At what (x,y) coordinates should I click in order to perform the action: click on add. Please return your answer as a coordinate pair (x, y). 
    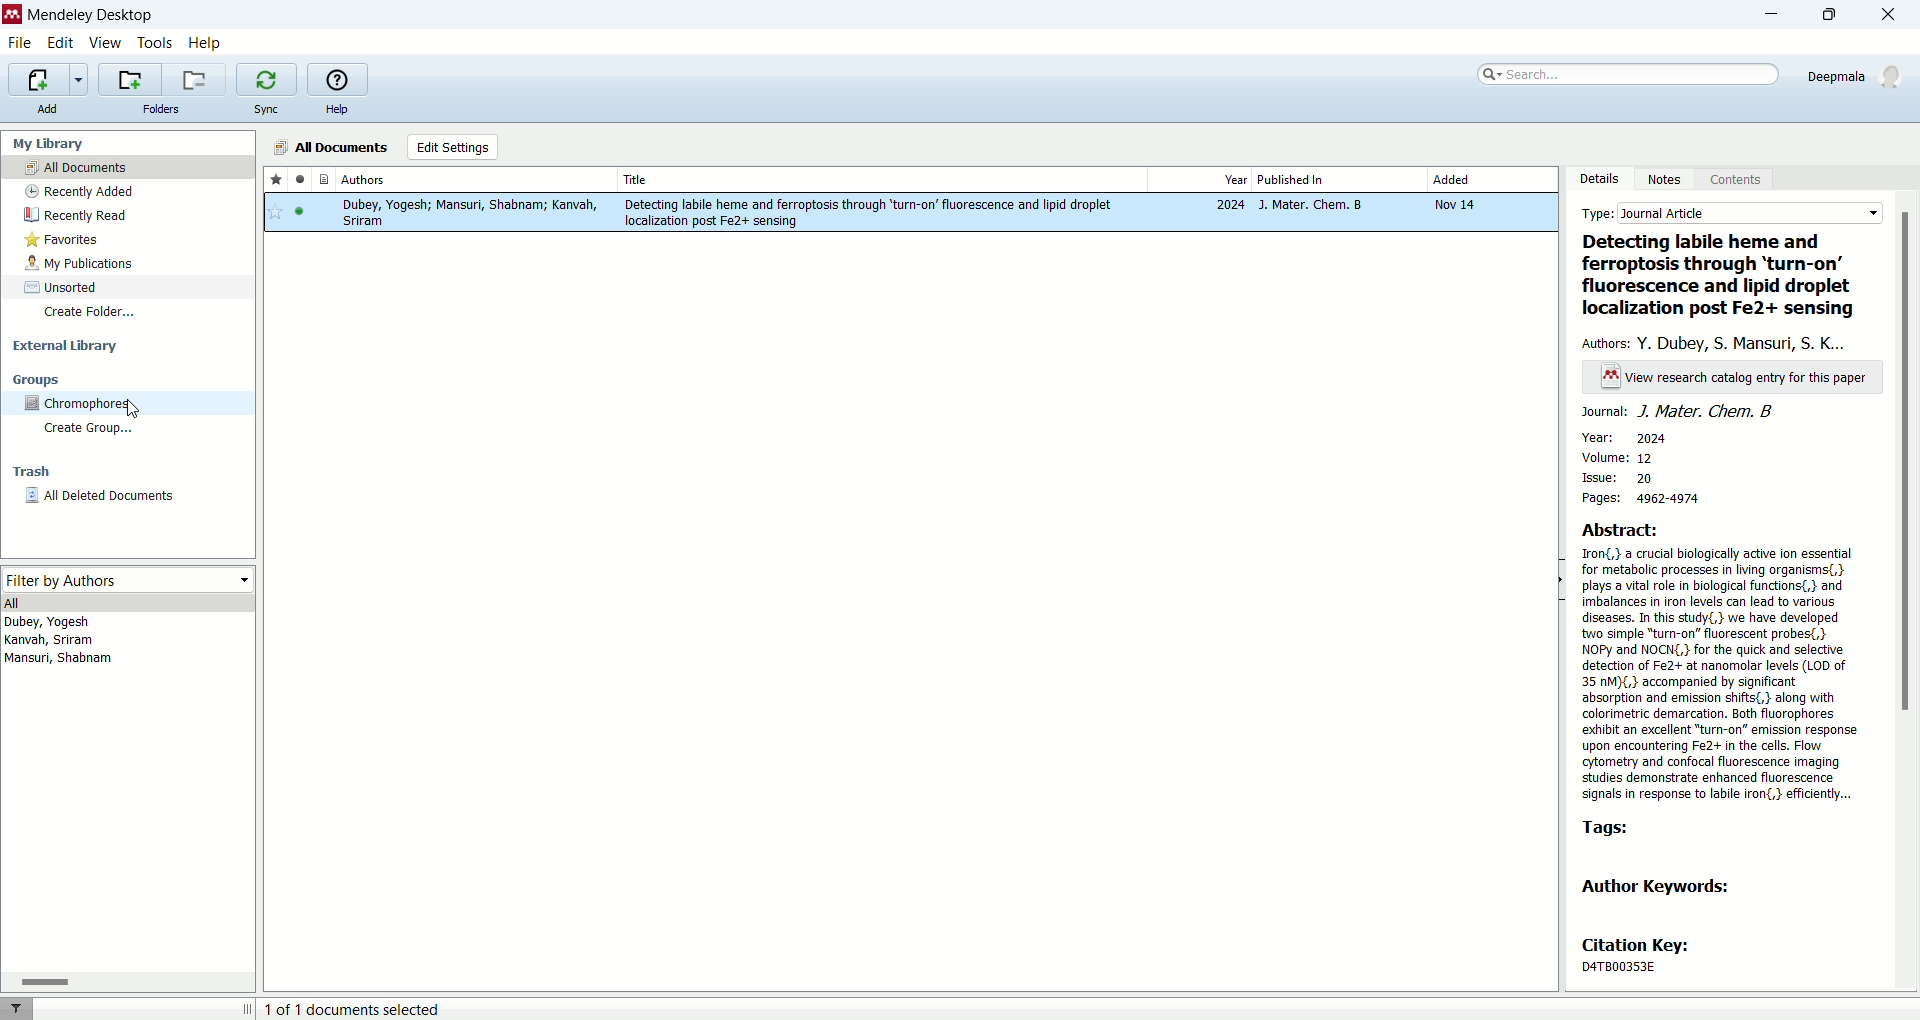
    Looking at the image, I should click on (49, 109).